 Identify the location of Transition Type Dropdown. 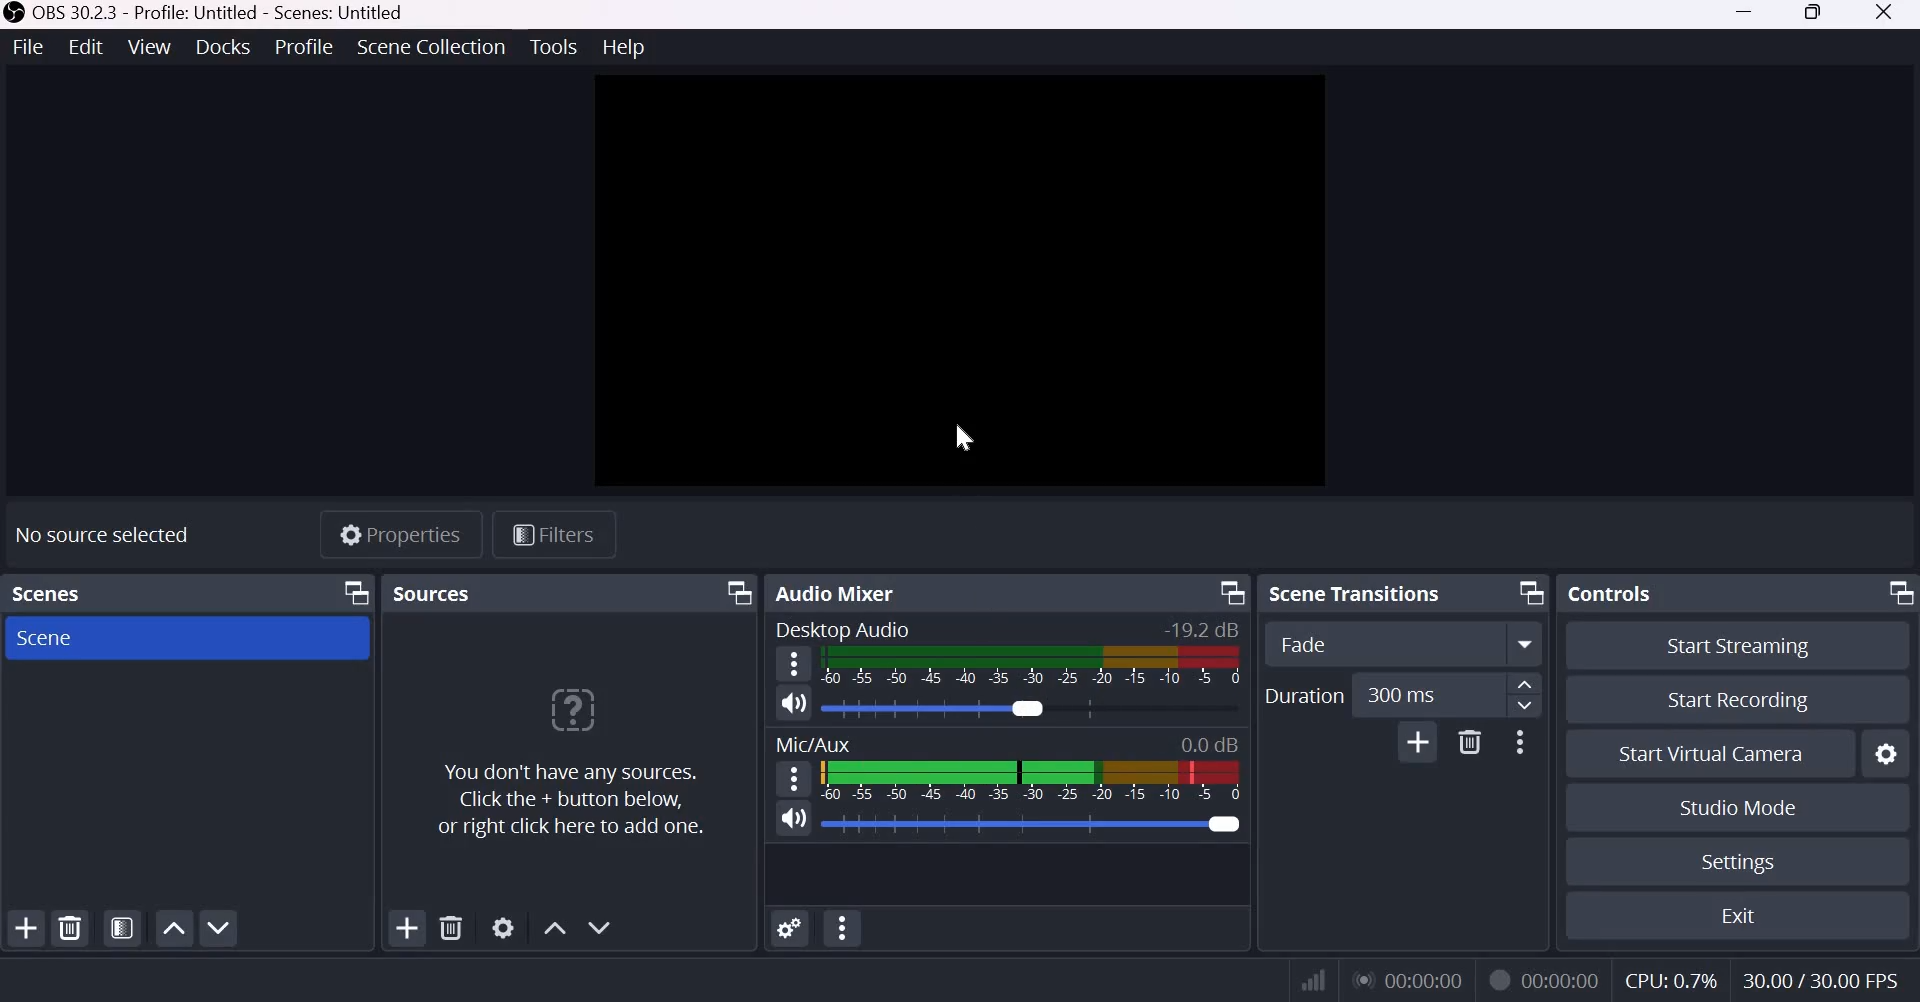
(1383, 643).